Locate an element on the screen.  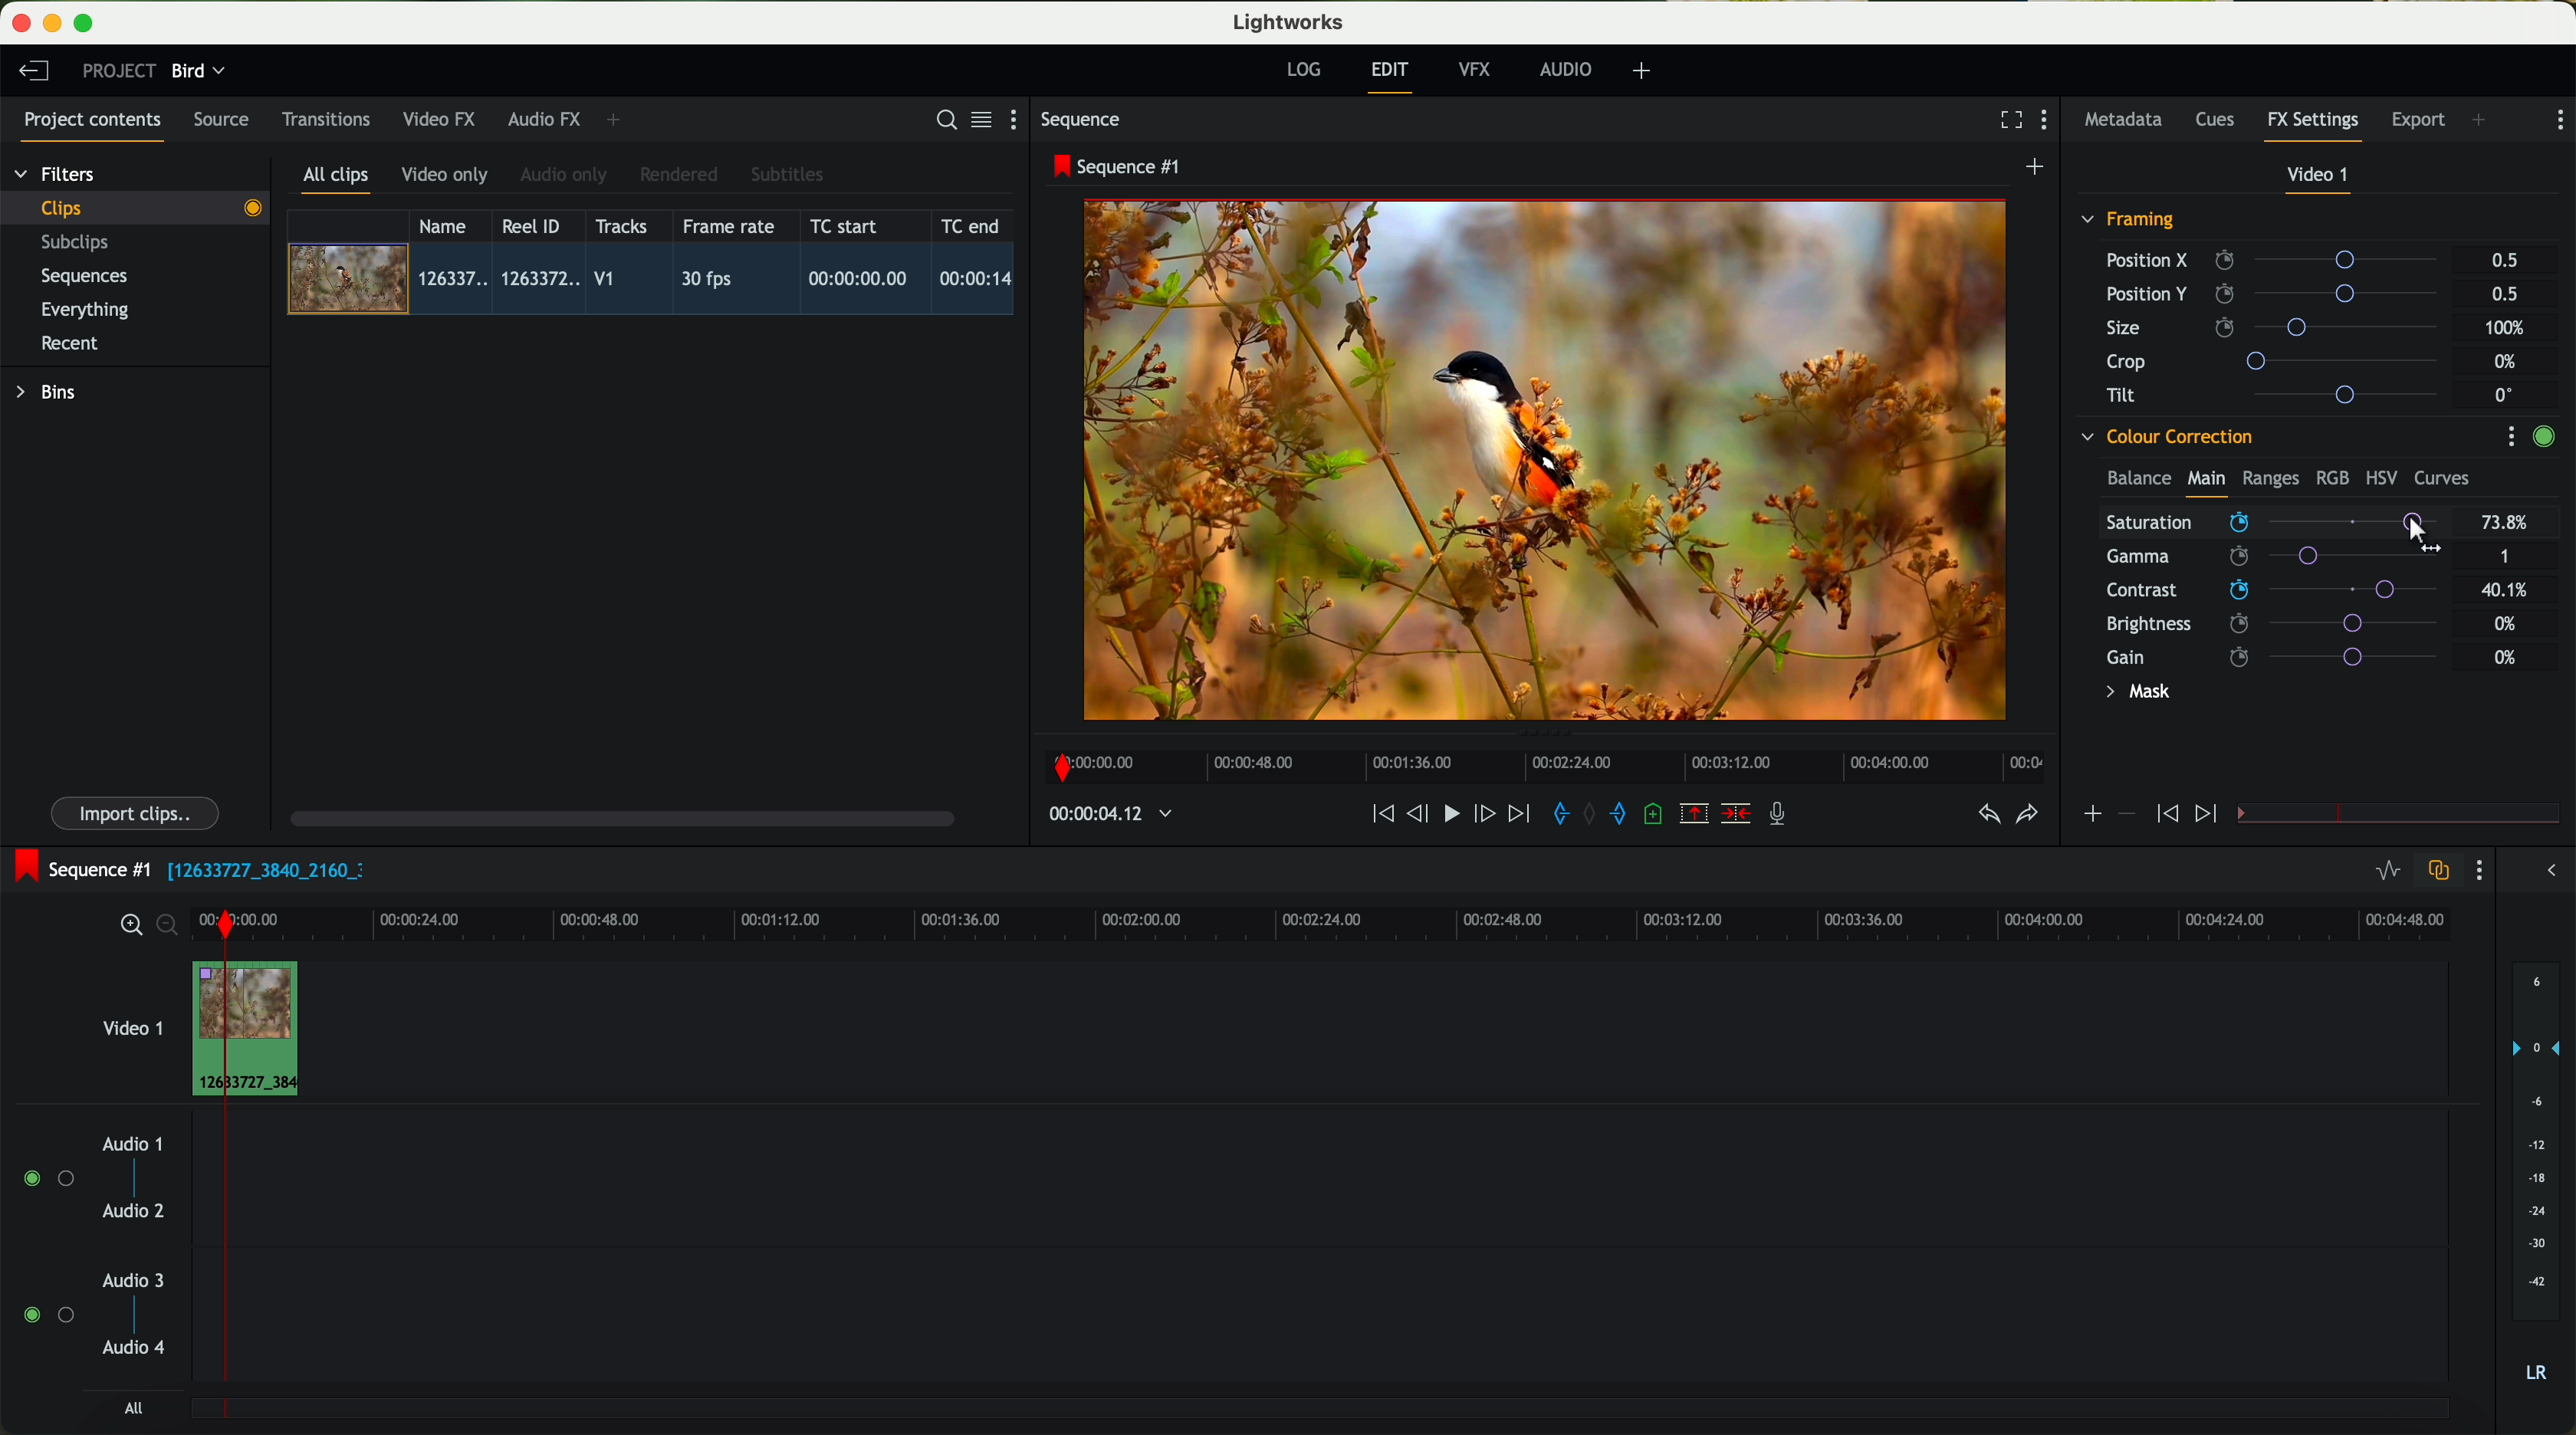
crop is located at coordinates (2280, 360).